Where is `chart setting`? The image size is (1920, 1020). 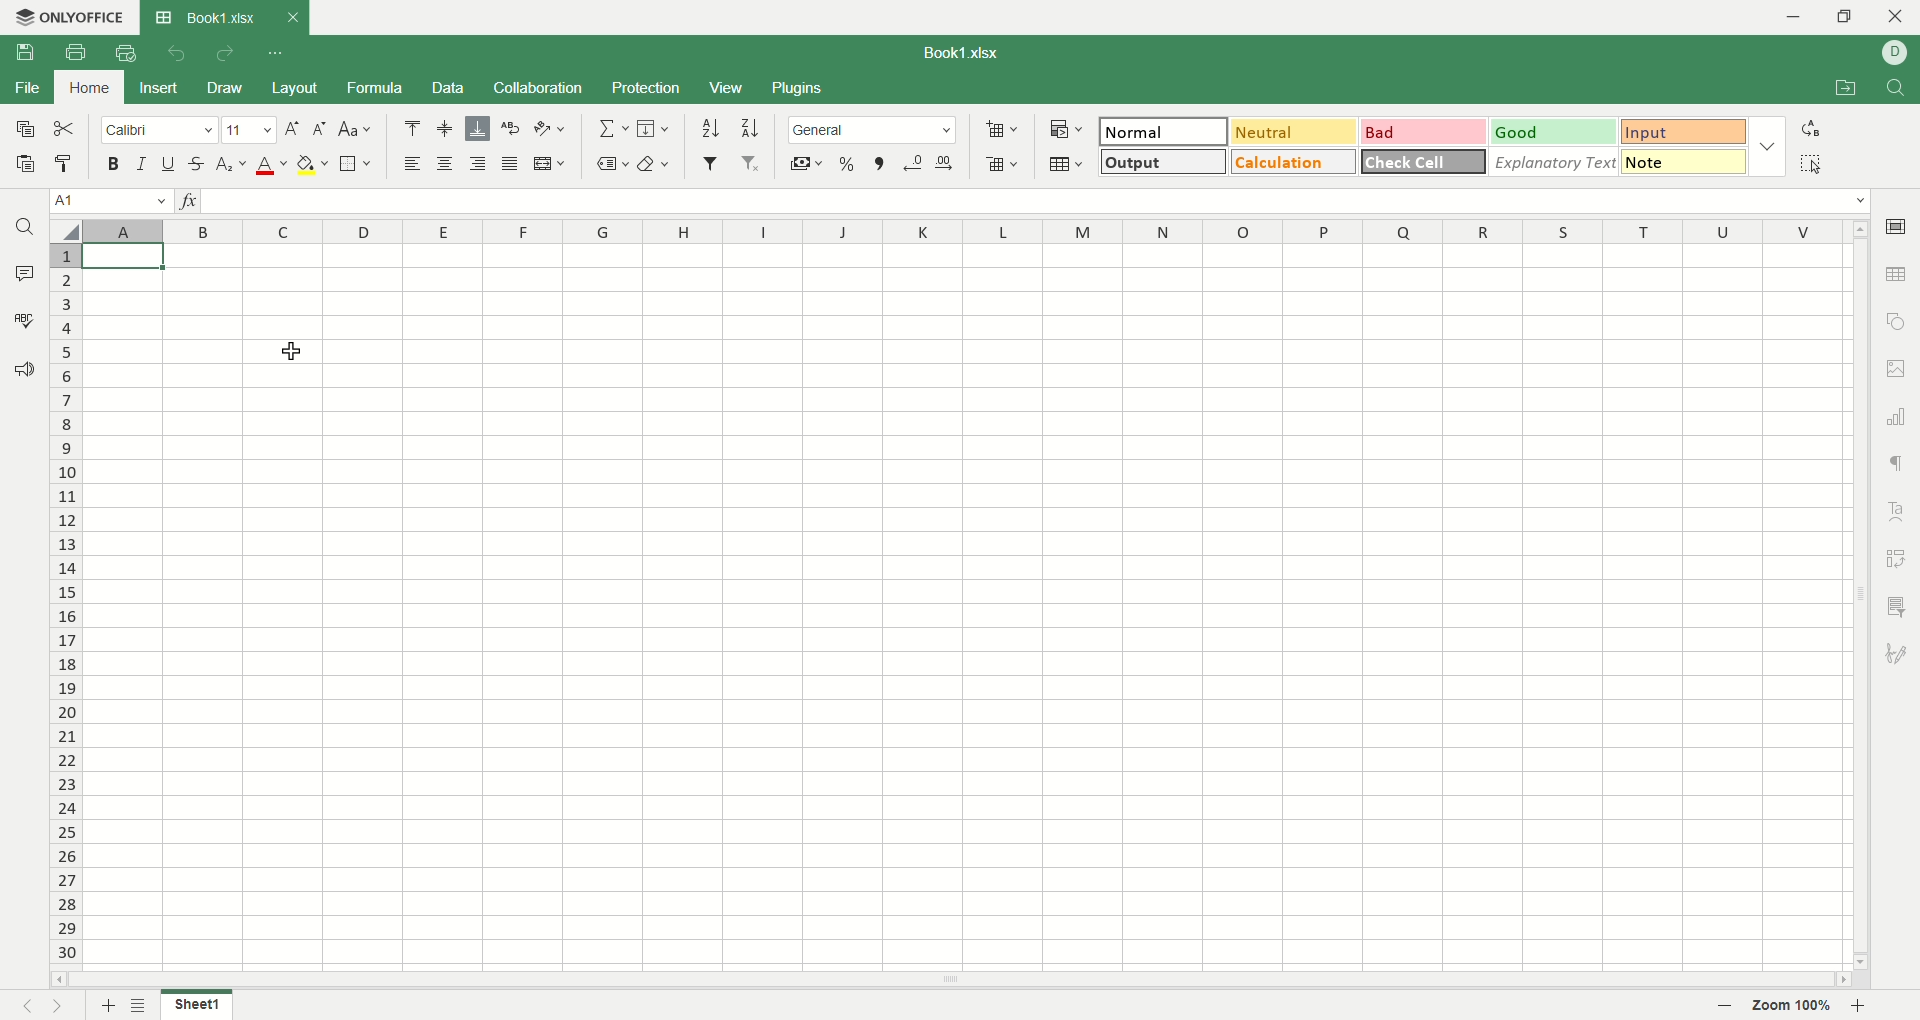
chart setting is located at coordinates (1900, 417).